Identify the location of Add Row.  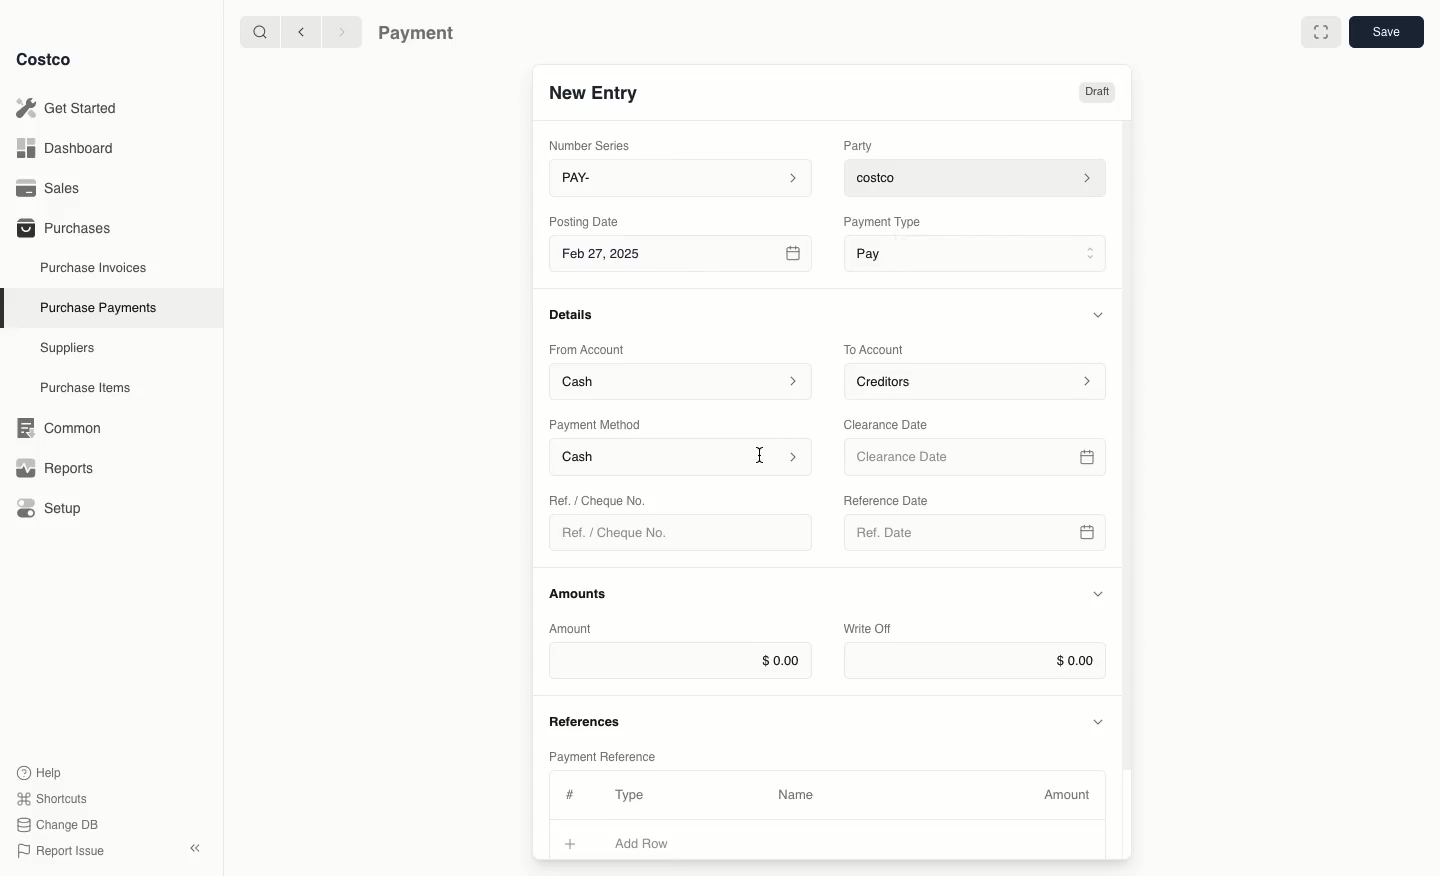
(655, 843).